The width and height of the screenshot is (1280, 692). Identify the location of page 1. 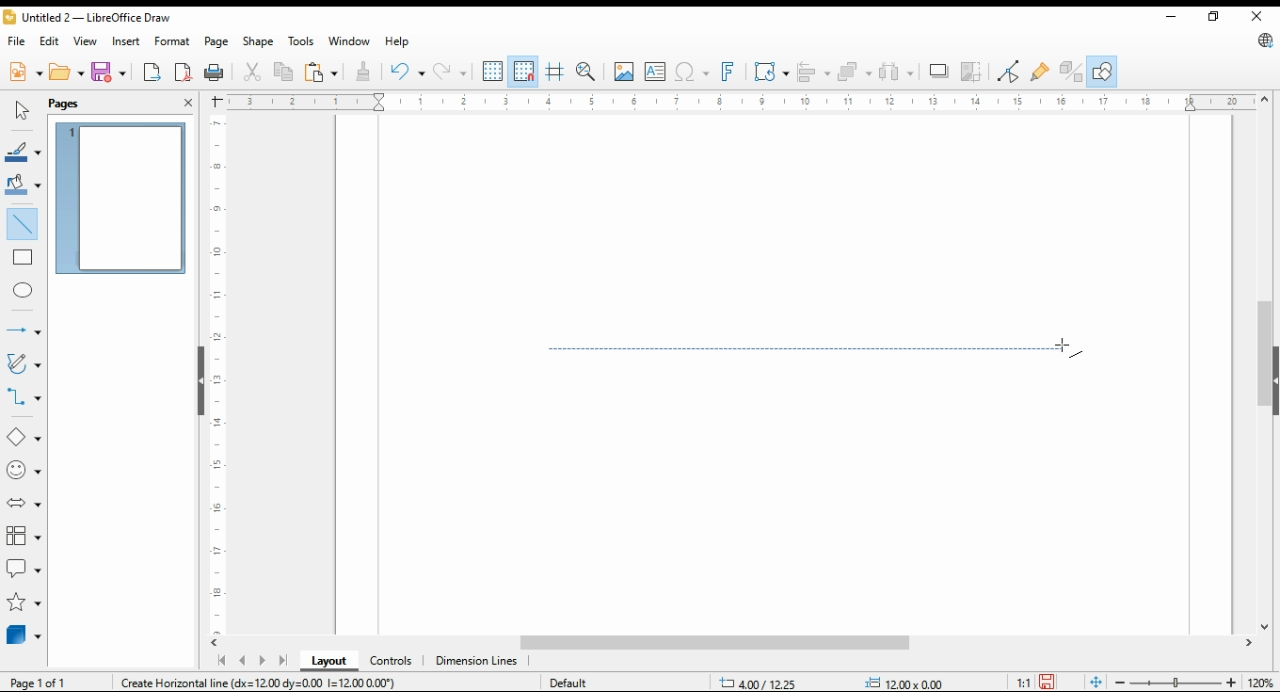
(120, 198).